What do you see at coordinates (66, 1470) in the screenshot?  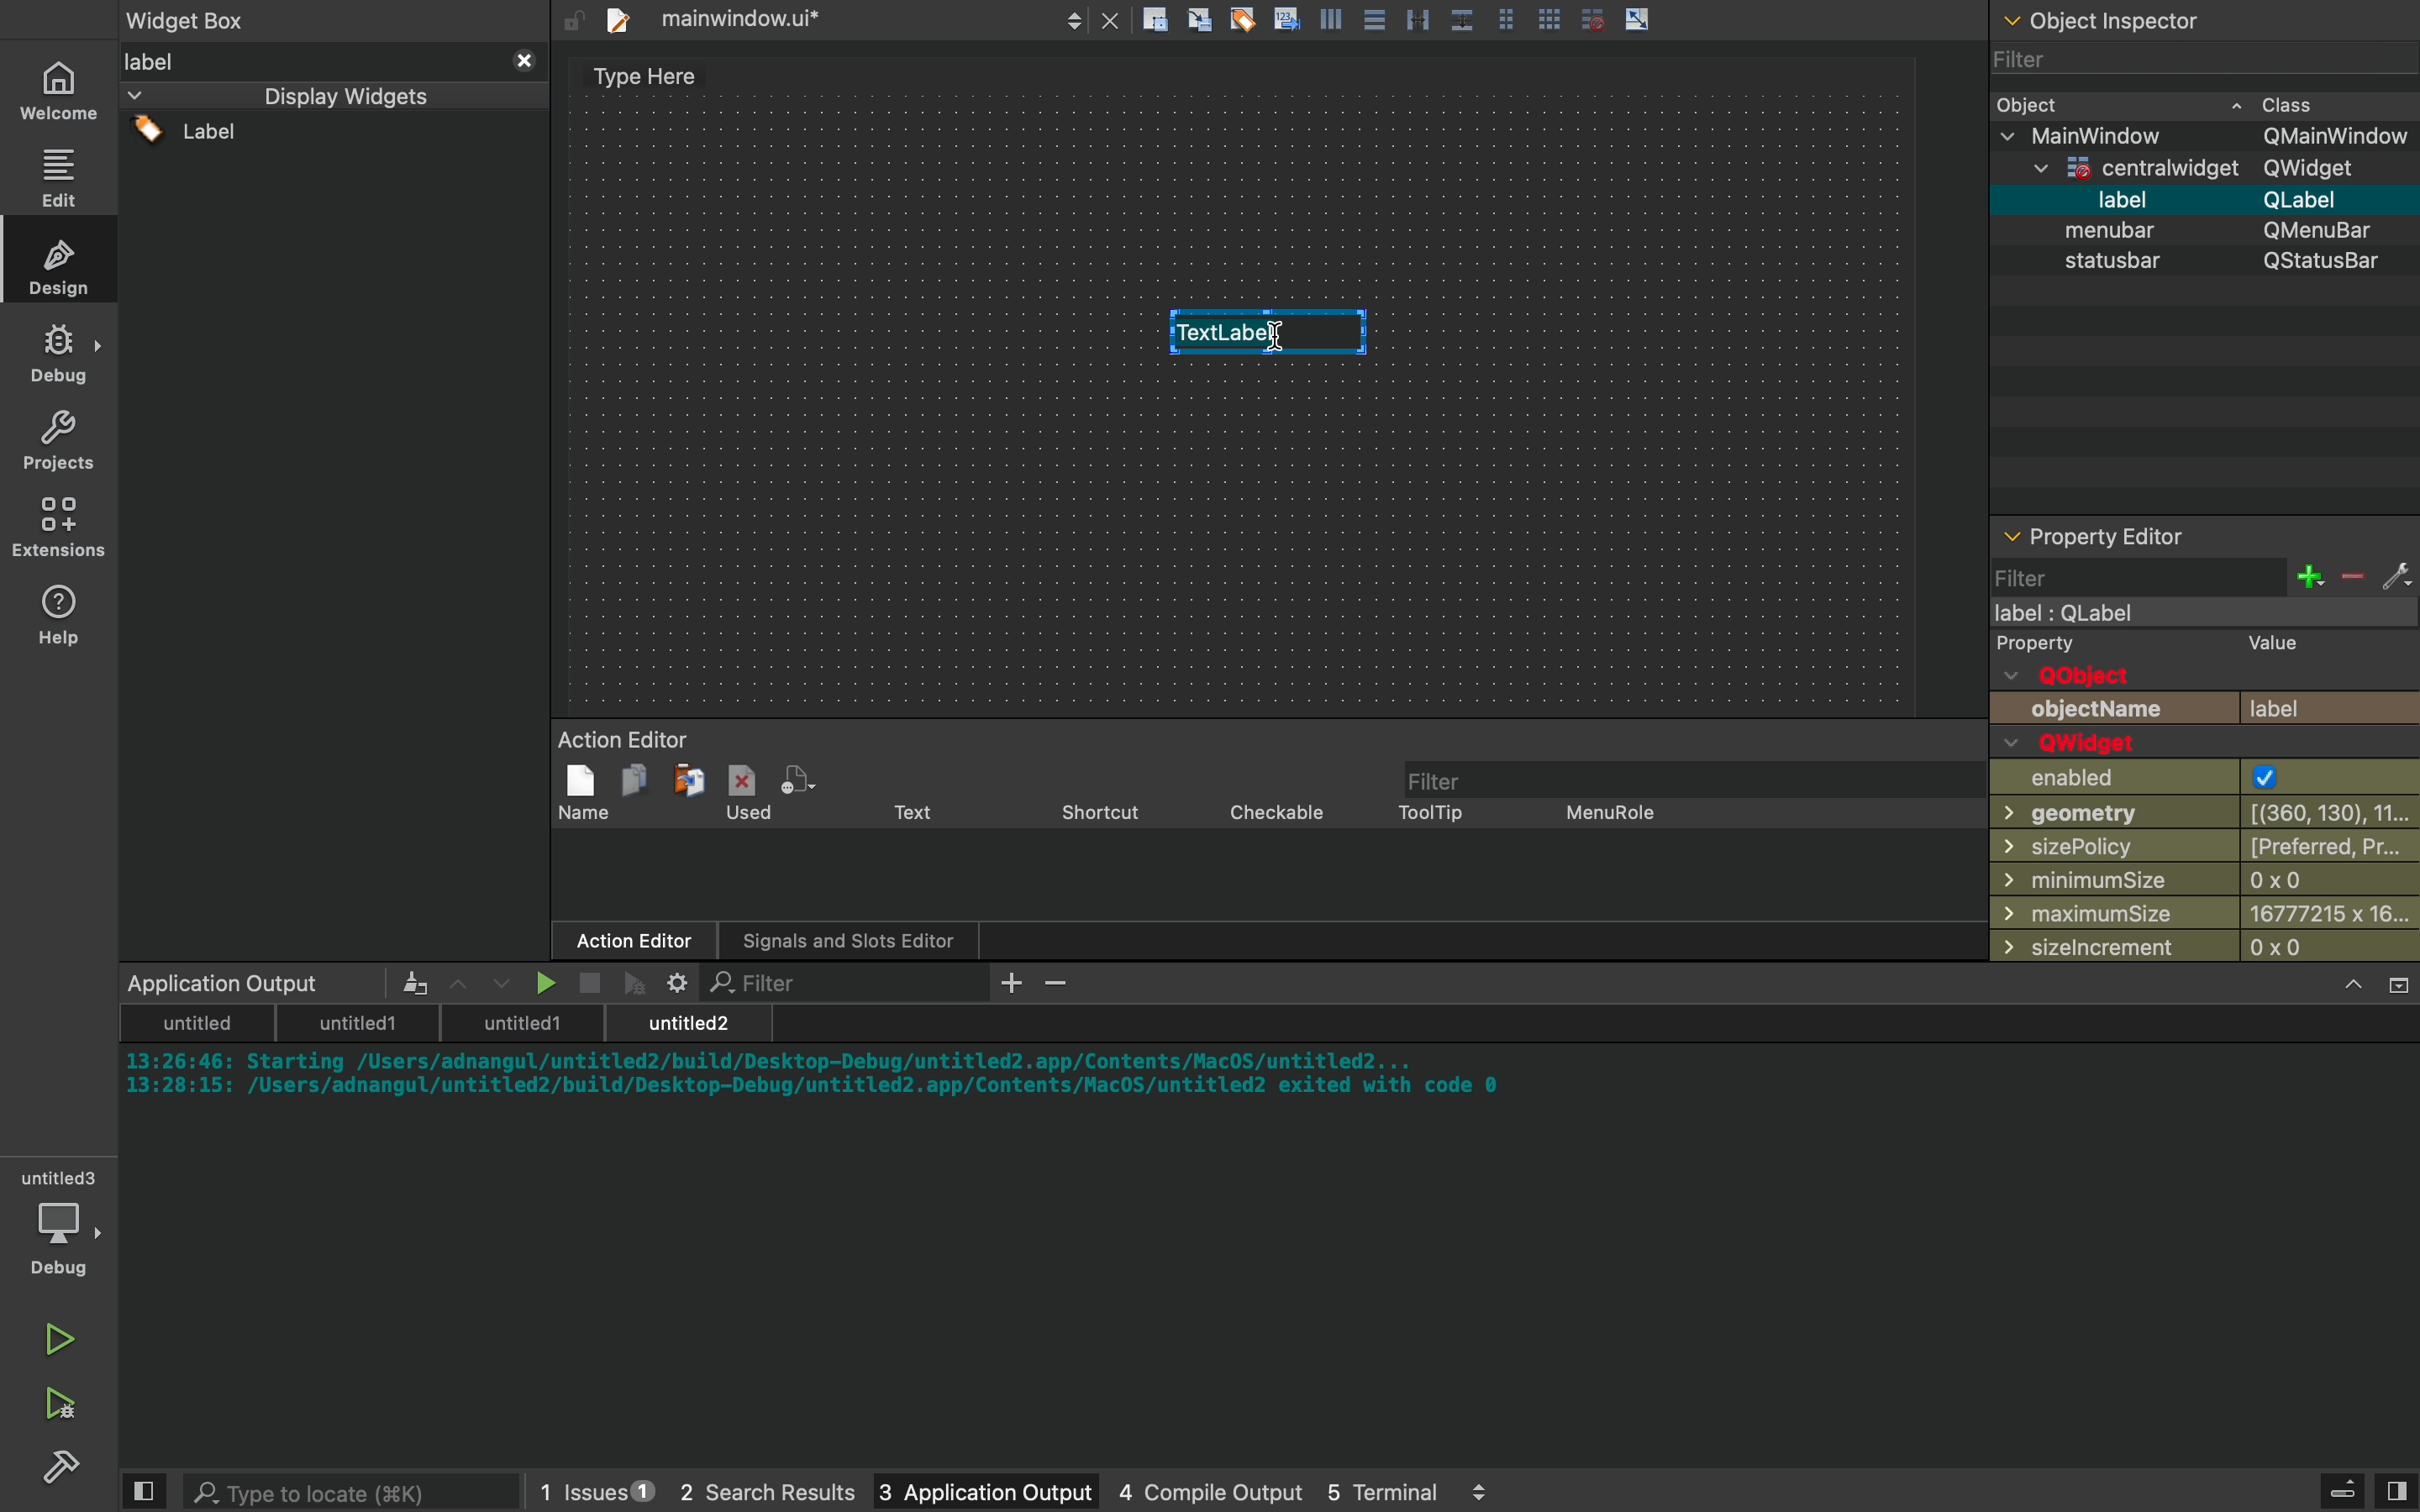 I see `` at bounding box center [66, 1470].